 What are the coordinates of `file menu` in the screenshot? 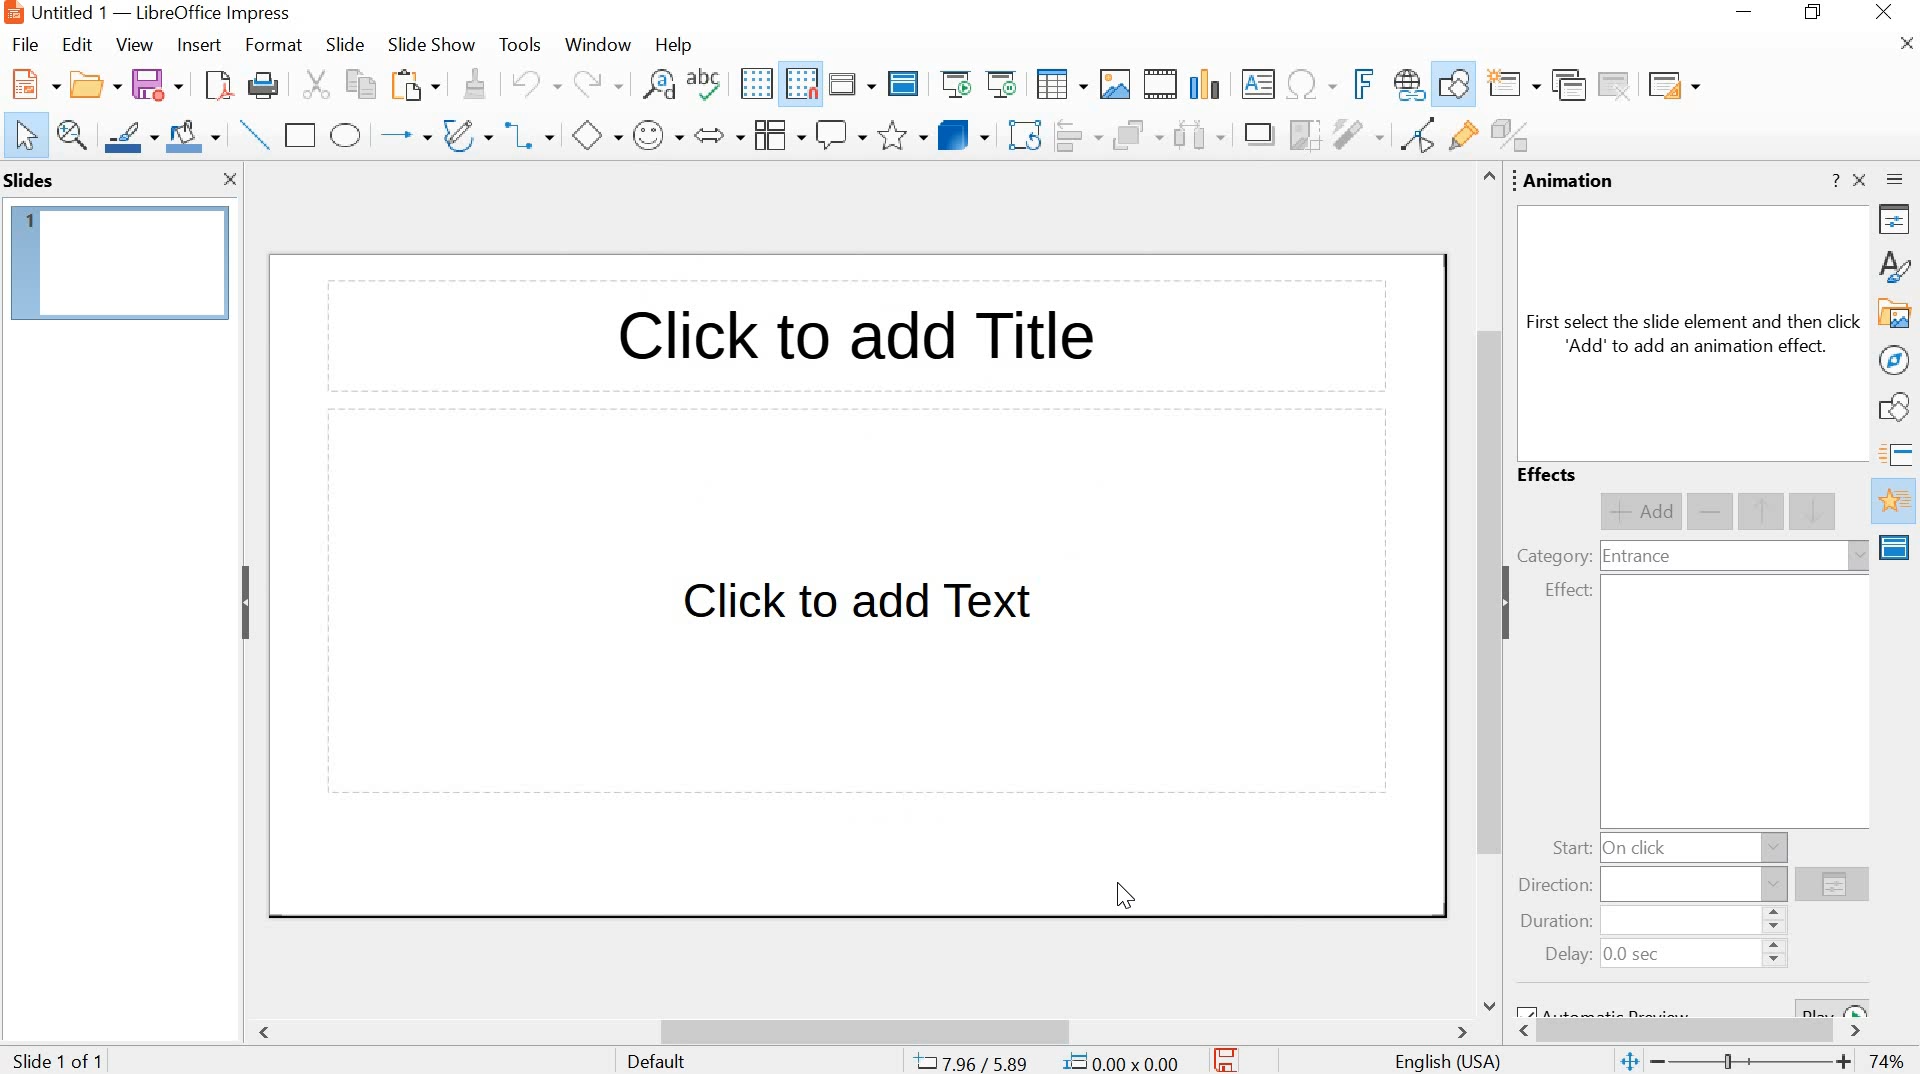 It's located at (31, 44).